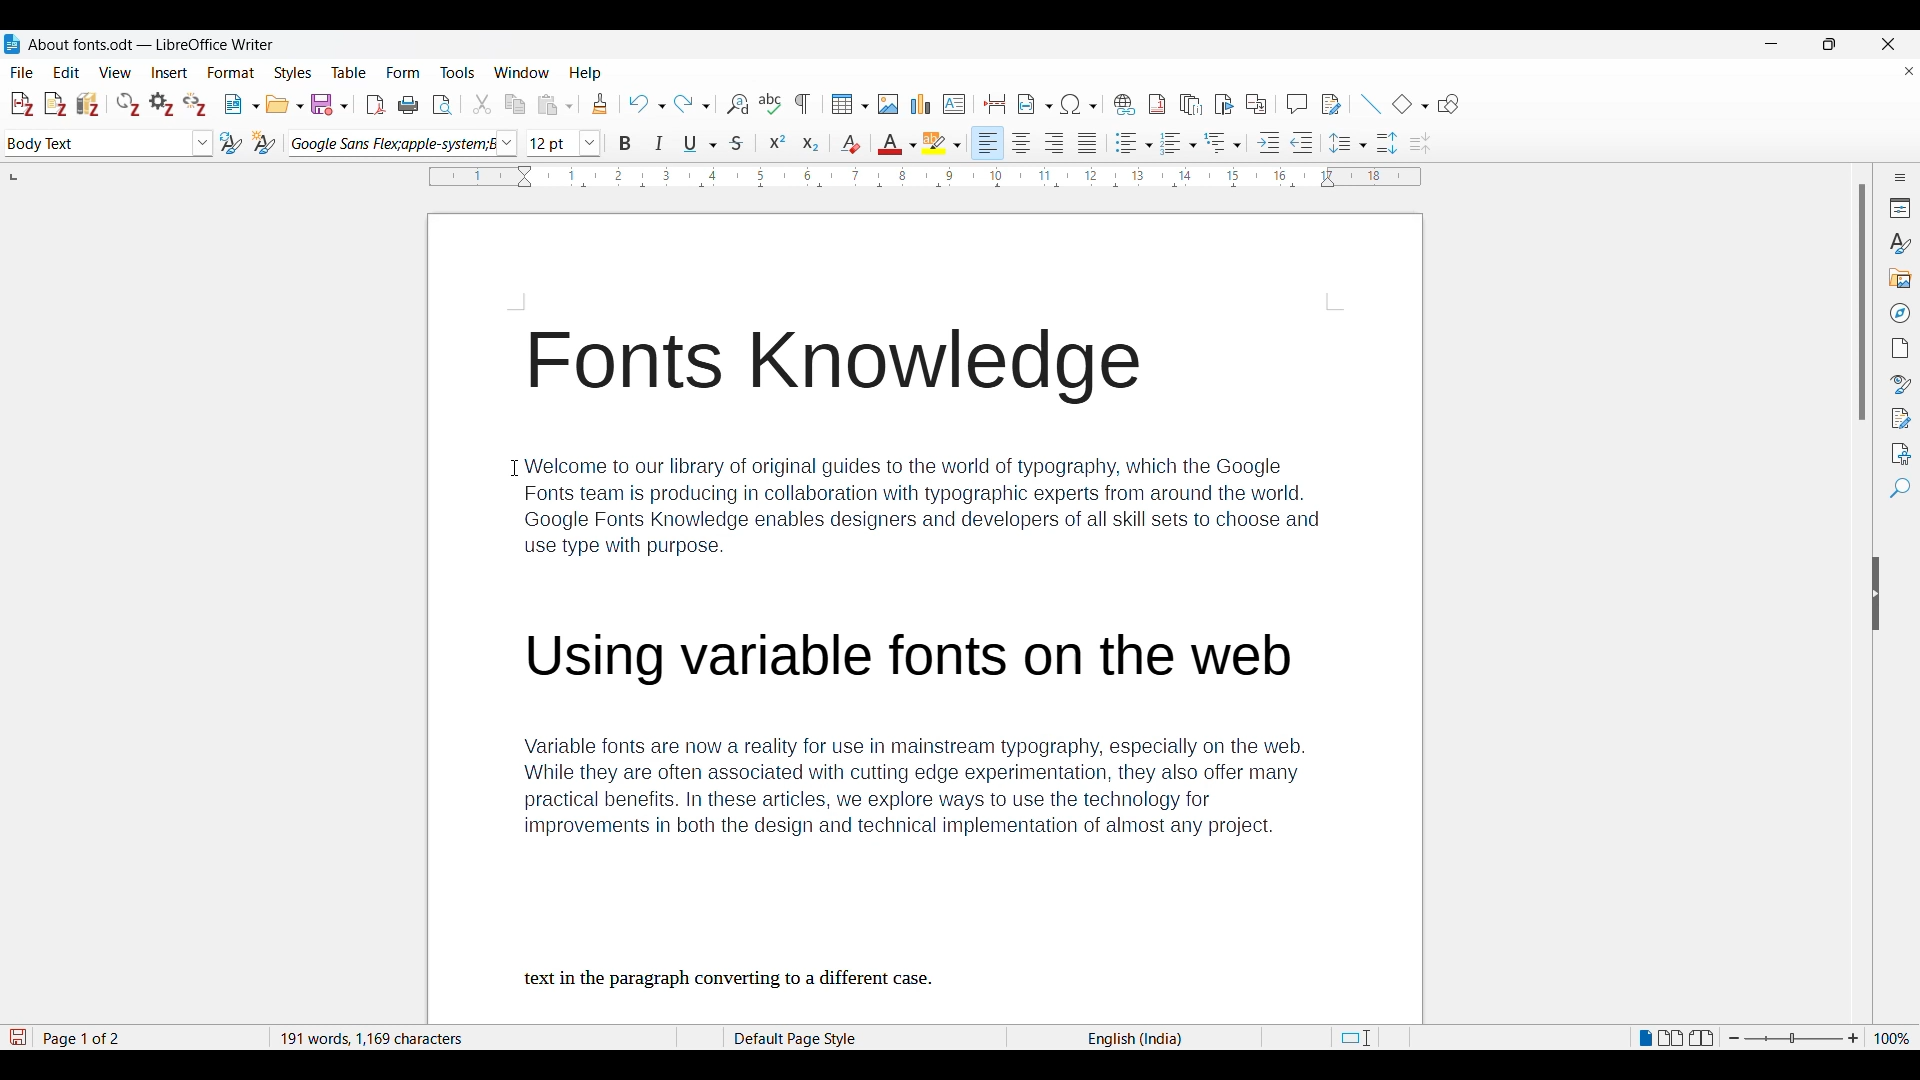  What do you see at coordinates (889, 104) in the screenshot?
I see `Insert image` at bounding box center [889, 104].